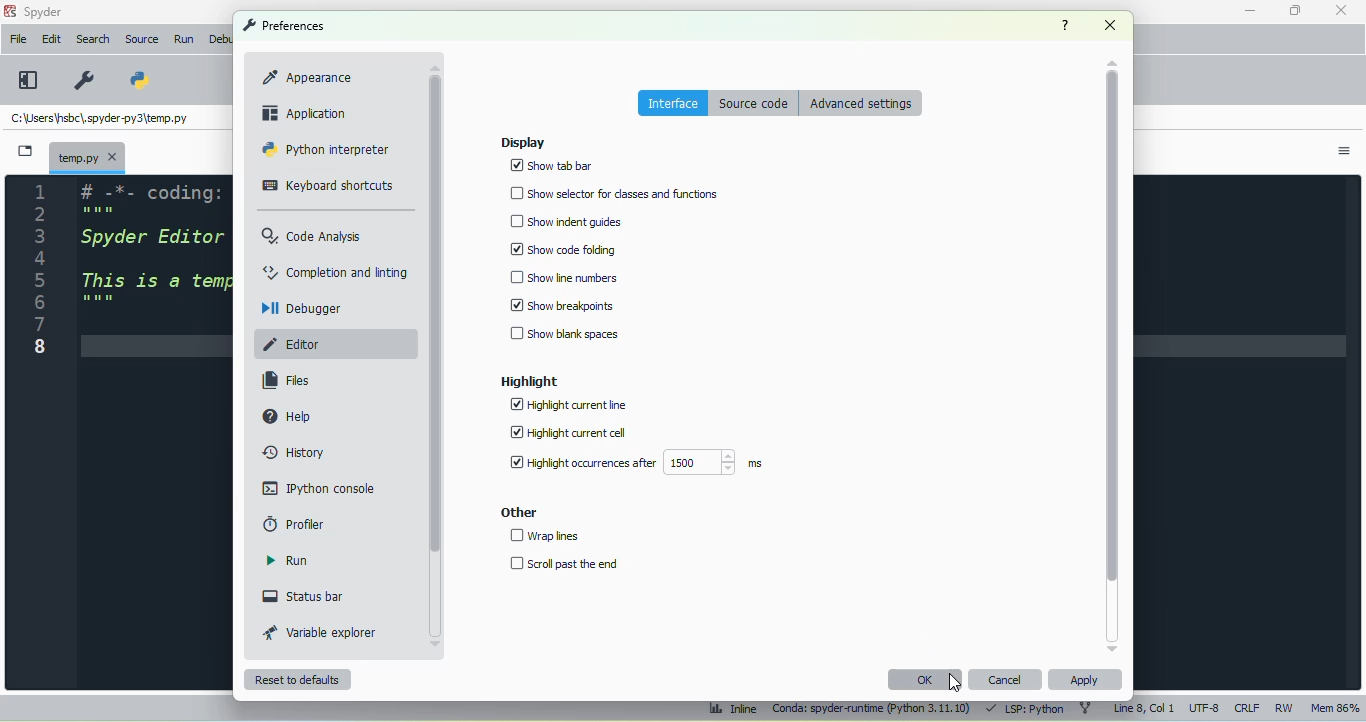 This screenshot has height=722, width=1366. Describe the element at coordinates (673, 102) in the screenshot. I see `interface` at that location.